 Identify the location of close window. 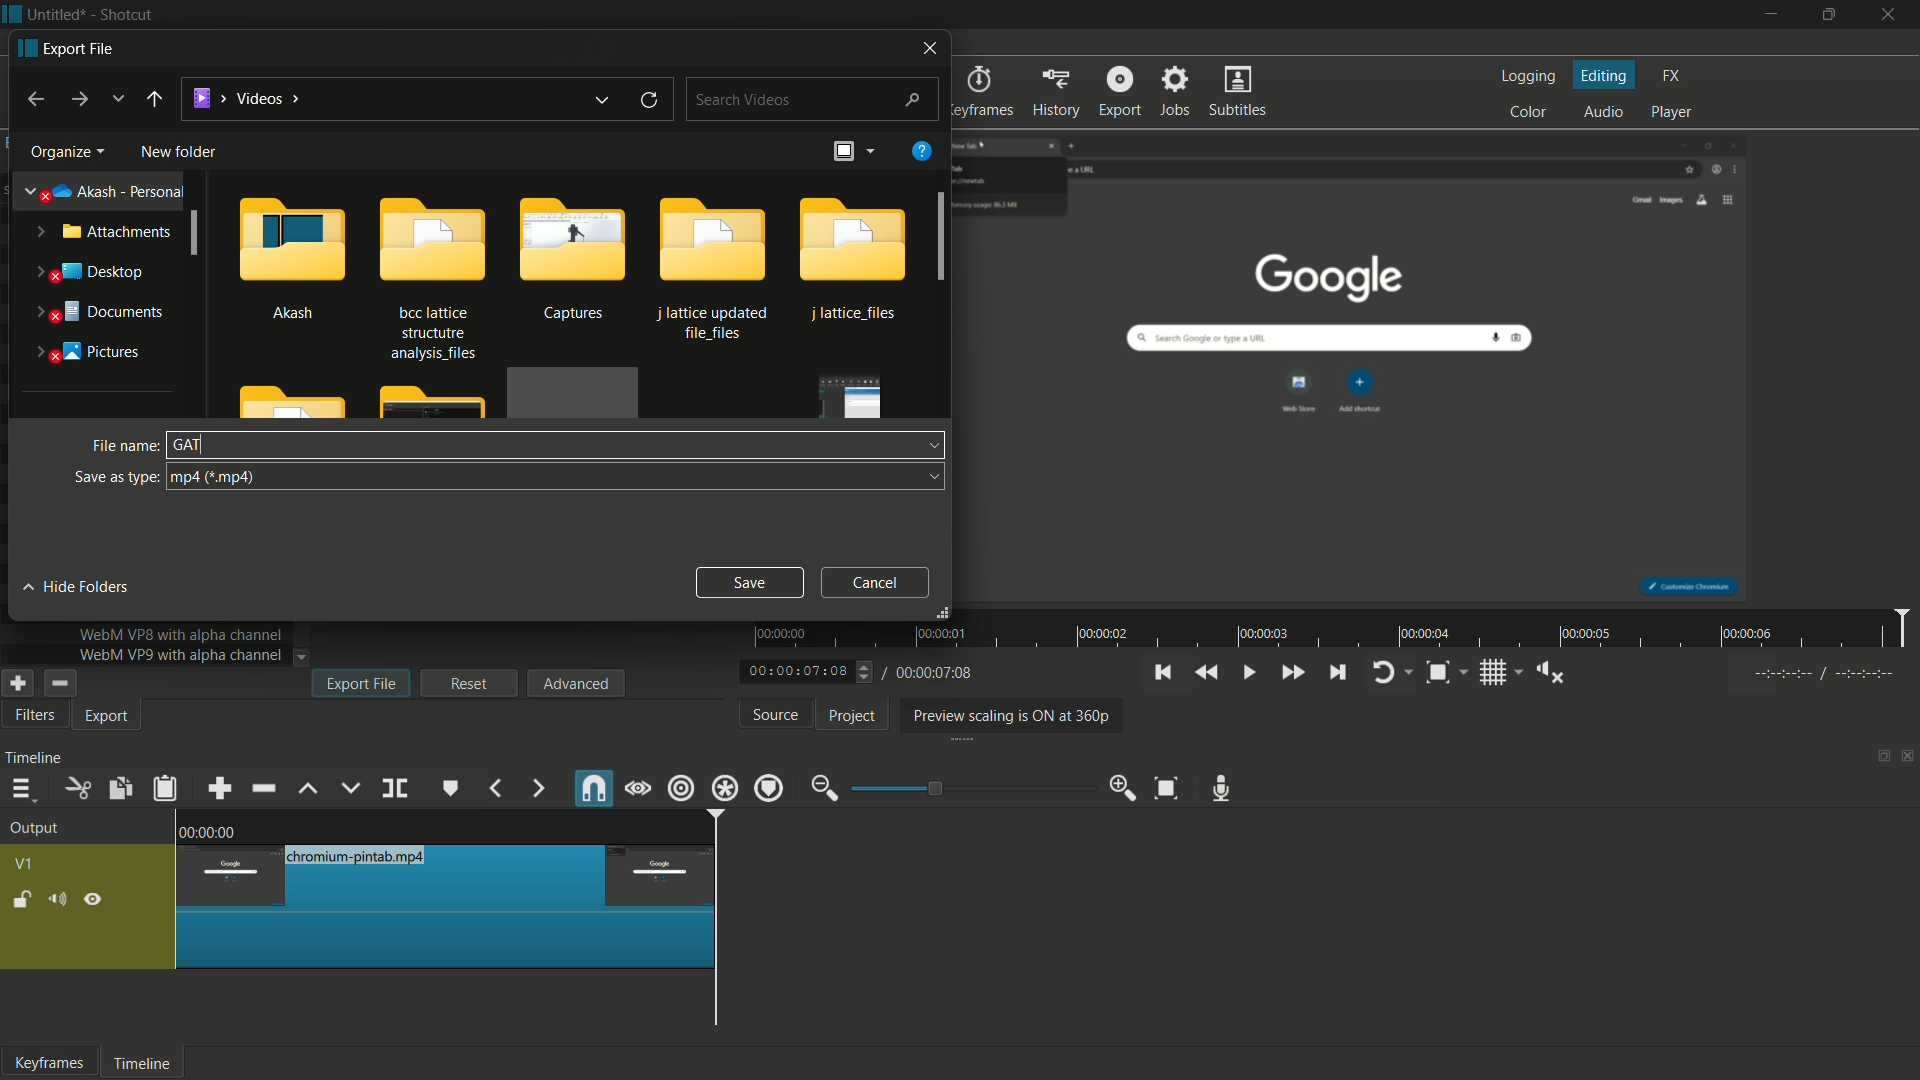
(932, 46).